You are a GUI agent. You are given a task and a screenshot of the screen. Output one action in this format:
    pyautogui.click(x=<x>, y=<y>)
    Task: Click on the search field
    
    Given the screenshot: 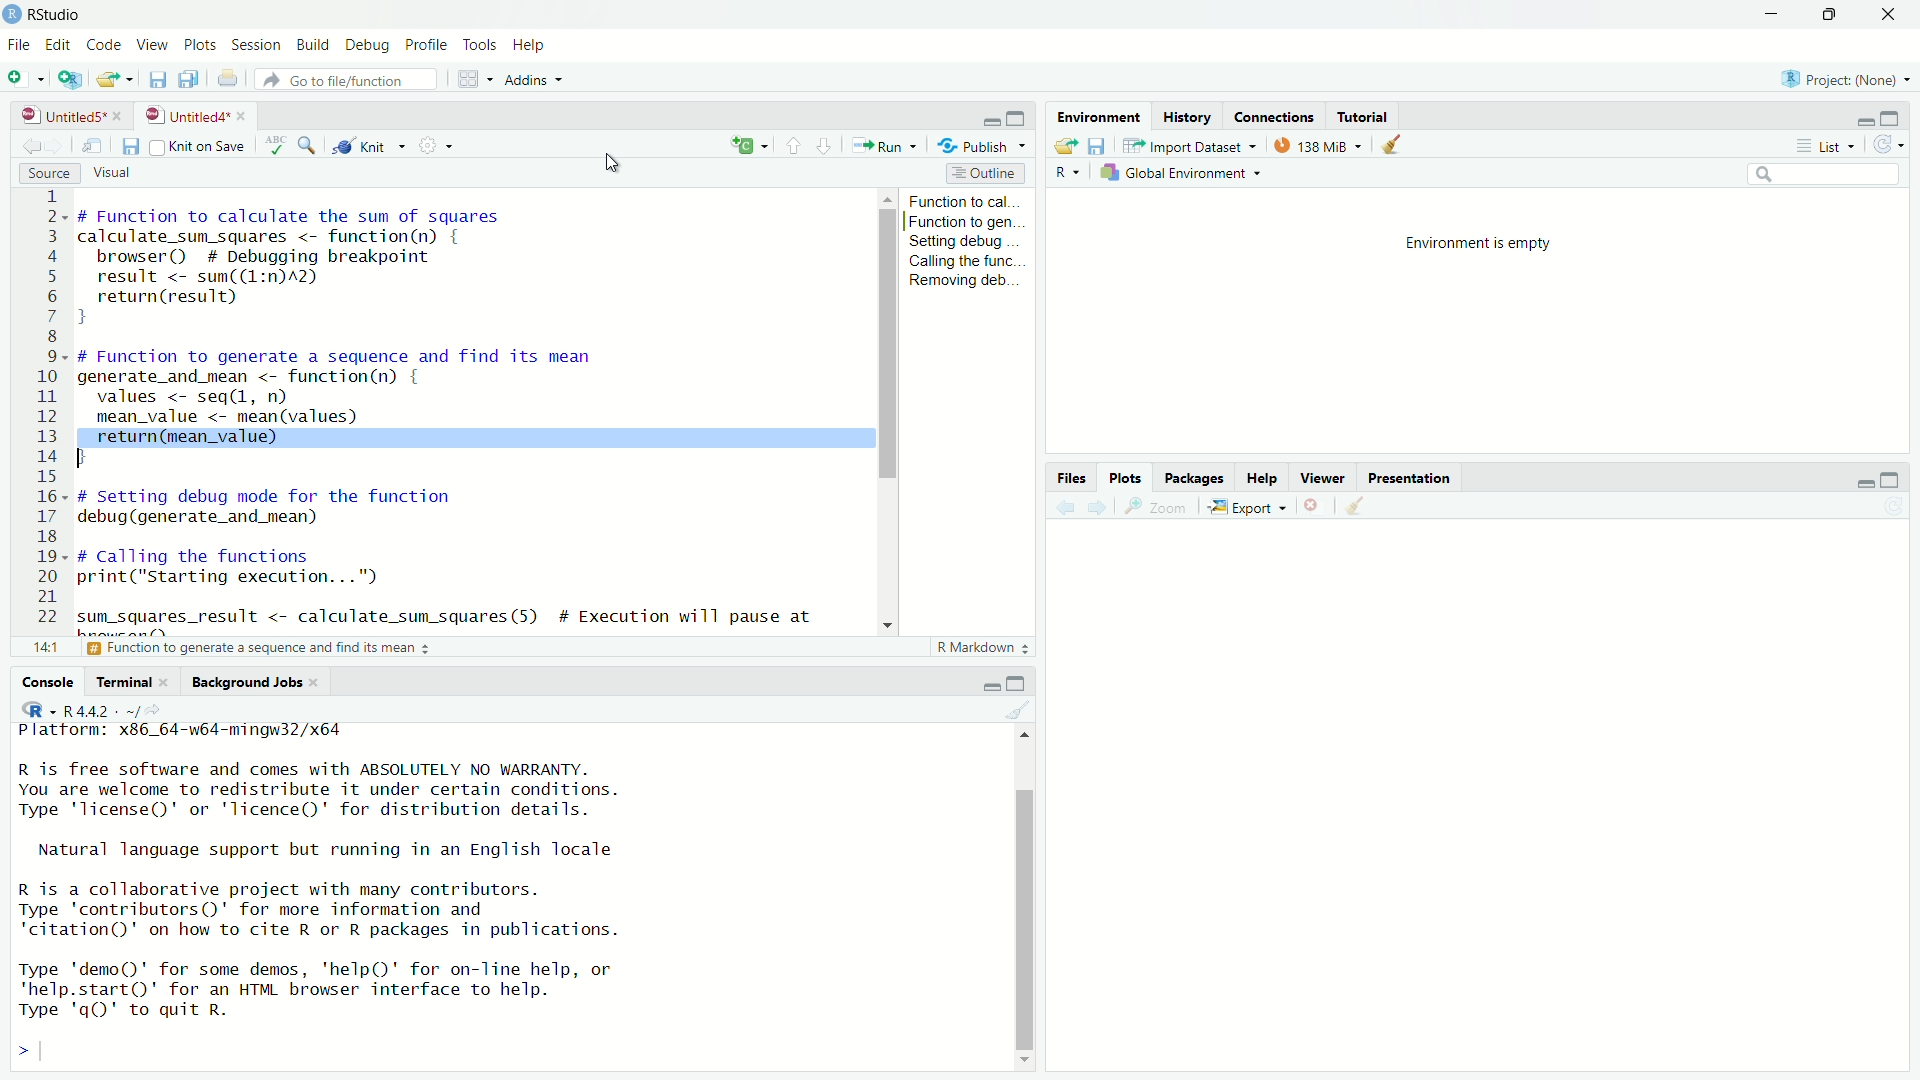 What is the action you would take?
    pyautogui.click(x=1823, y=175)
    